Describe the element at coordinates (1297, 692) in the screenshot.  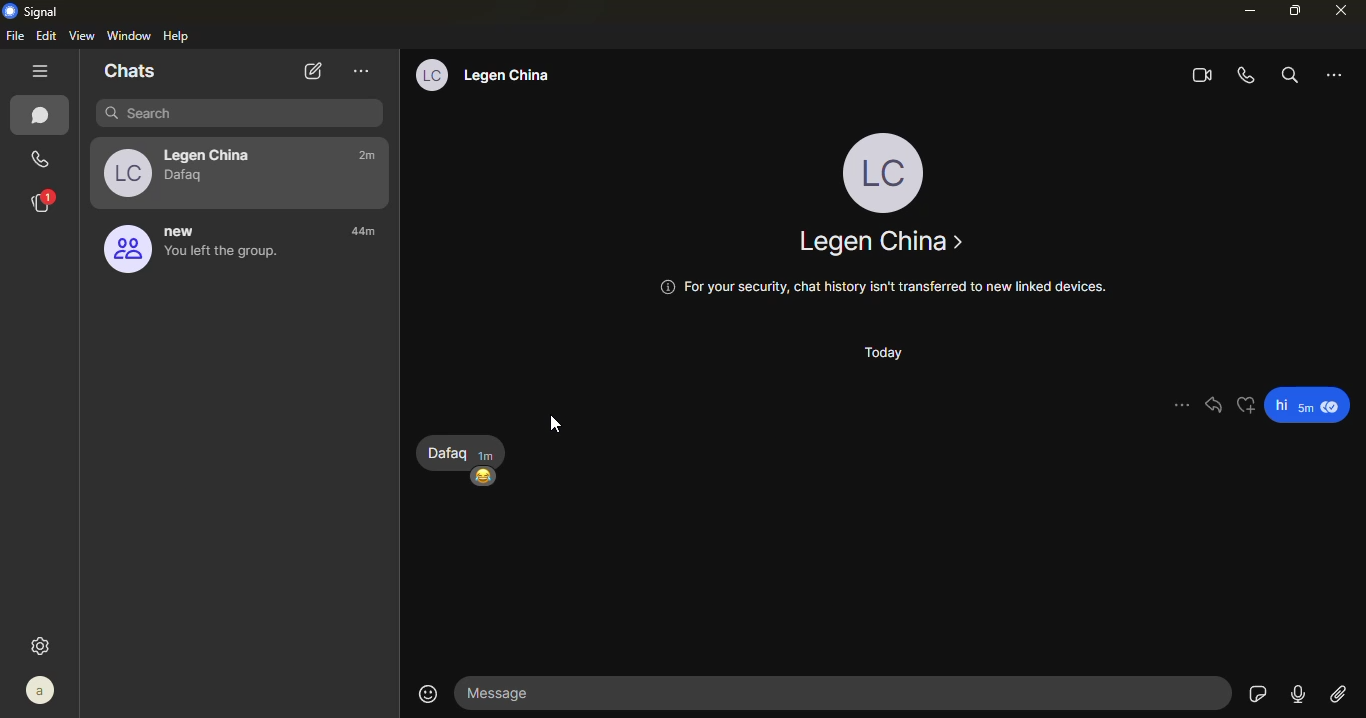
I see `record` at that location.